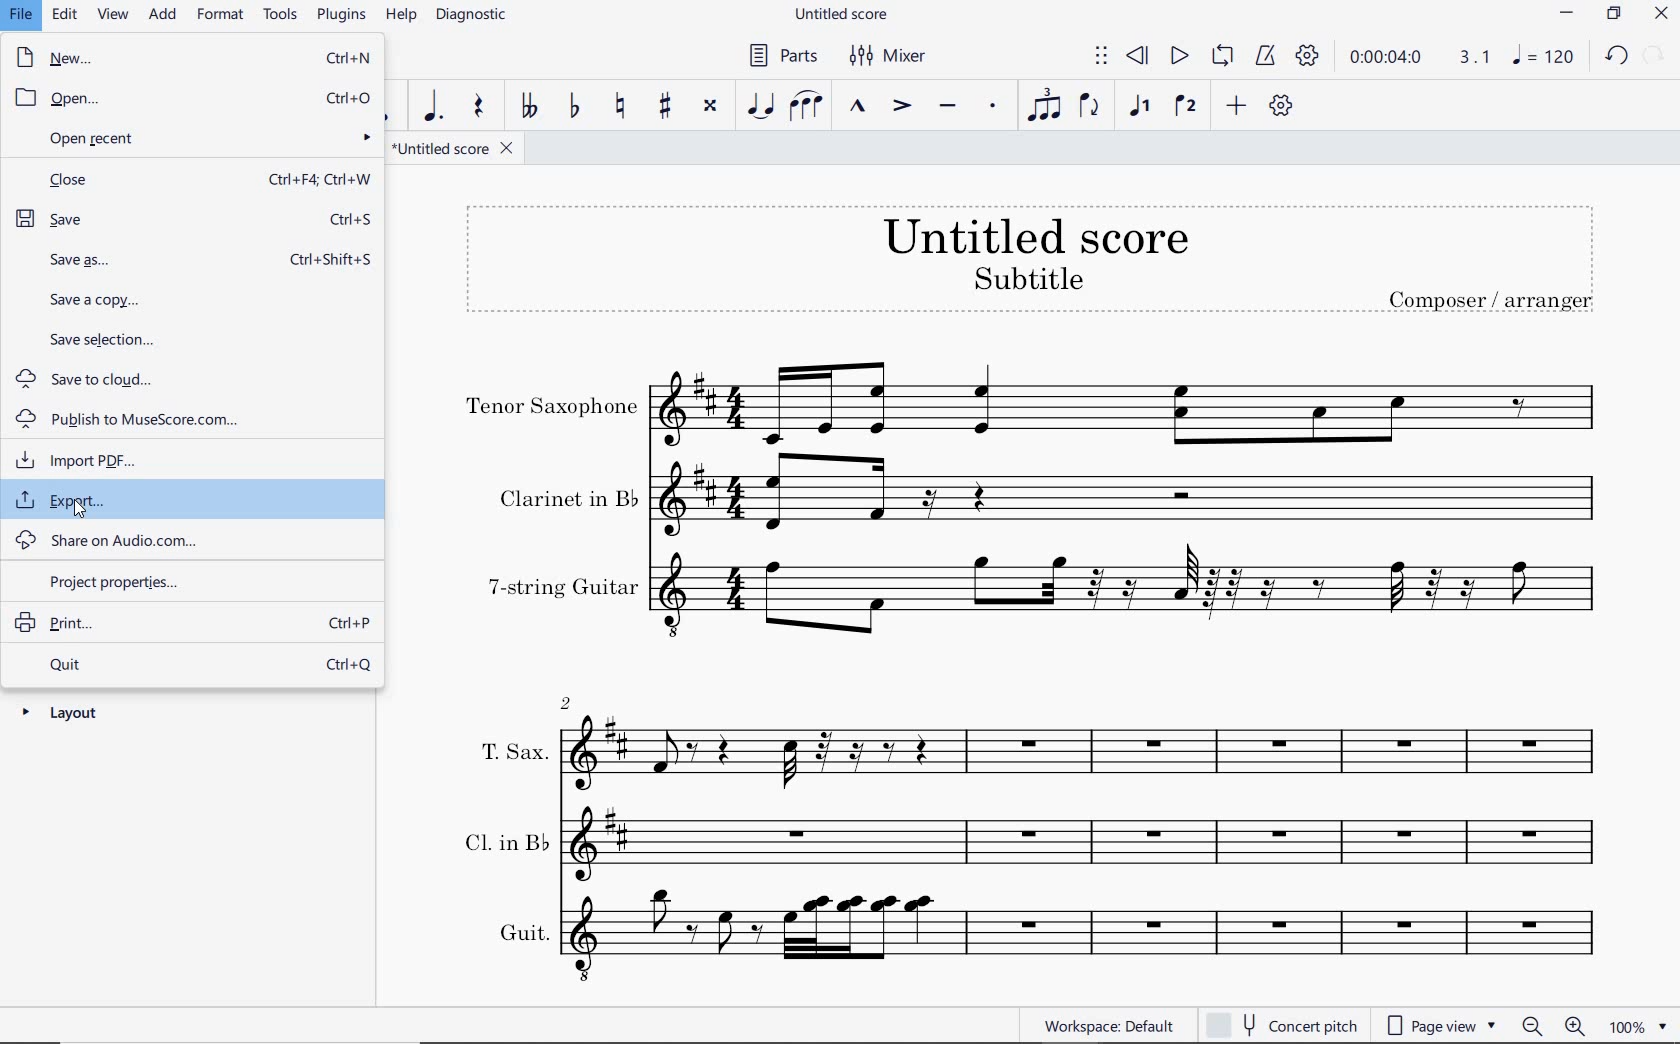 The image size is (1680, 1044). What do you see at coordinates (192, 458) in the screenshot?
I see `import pdf` at bounding box center [192, 458].